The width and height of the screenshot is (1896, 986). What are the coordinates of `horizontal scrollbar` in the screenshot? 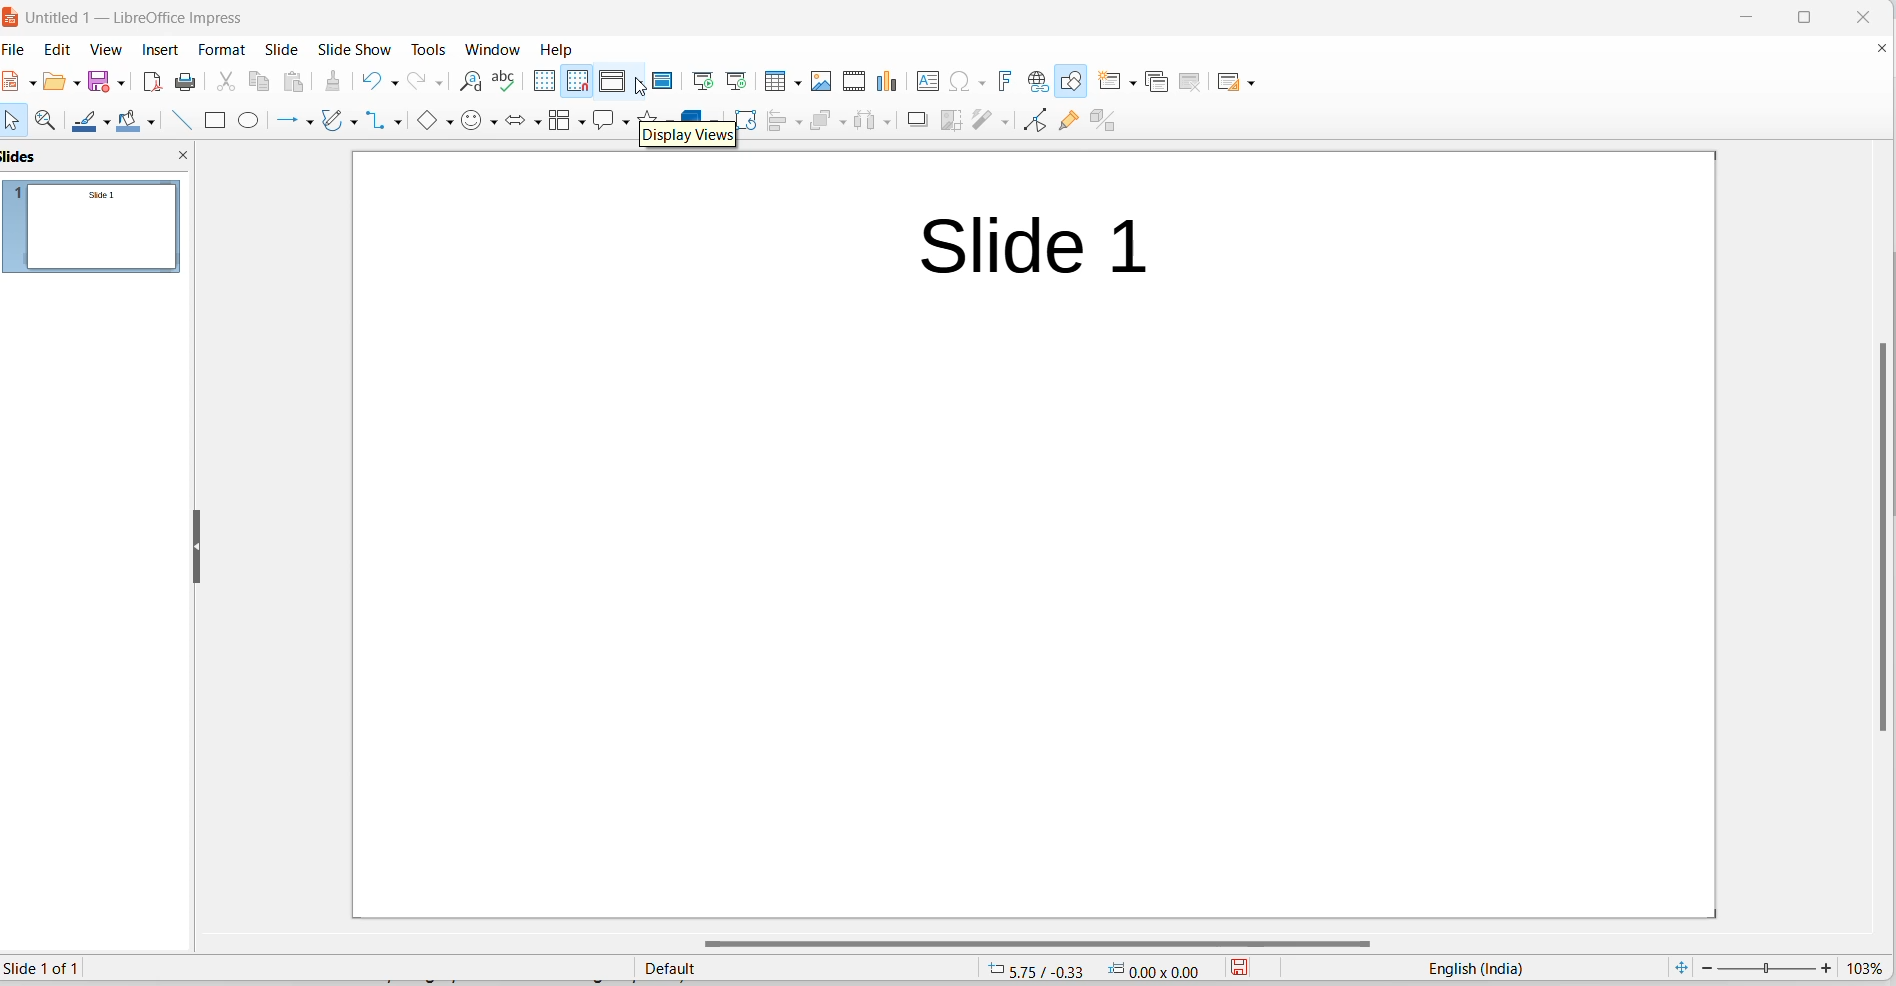 It's located at (1051, 947).